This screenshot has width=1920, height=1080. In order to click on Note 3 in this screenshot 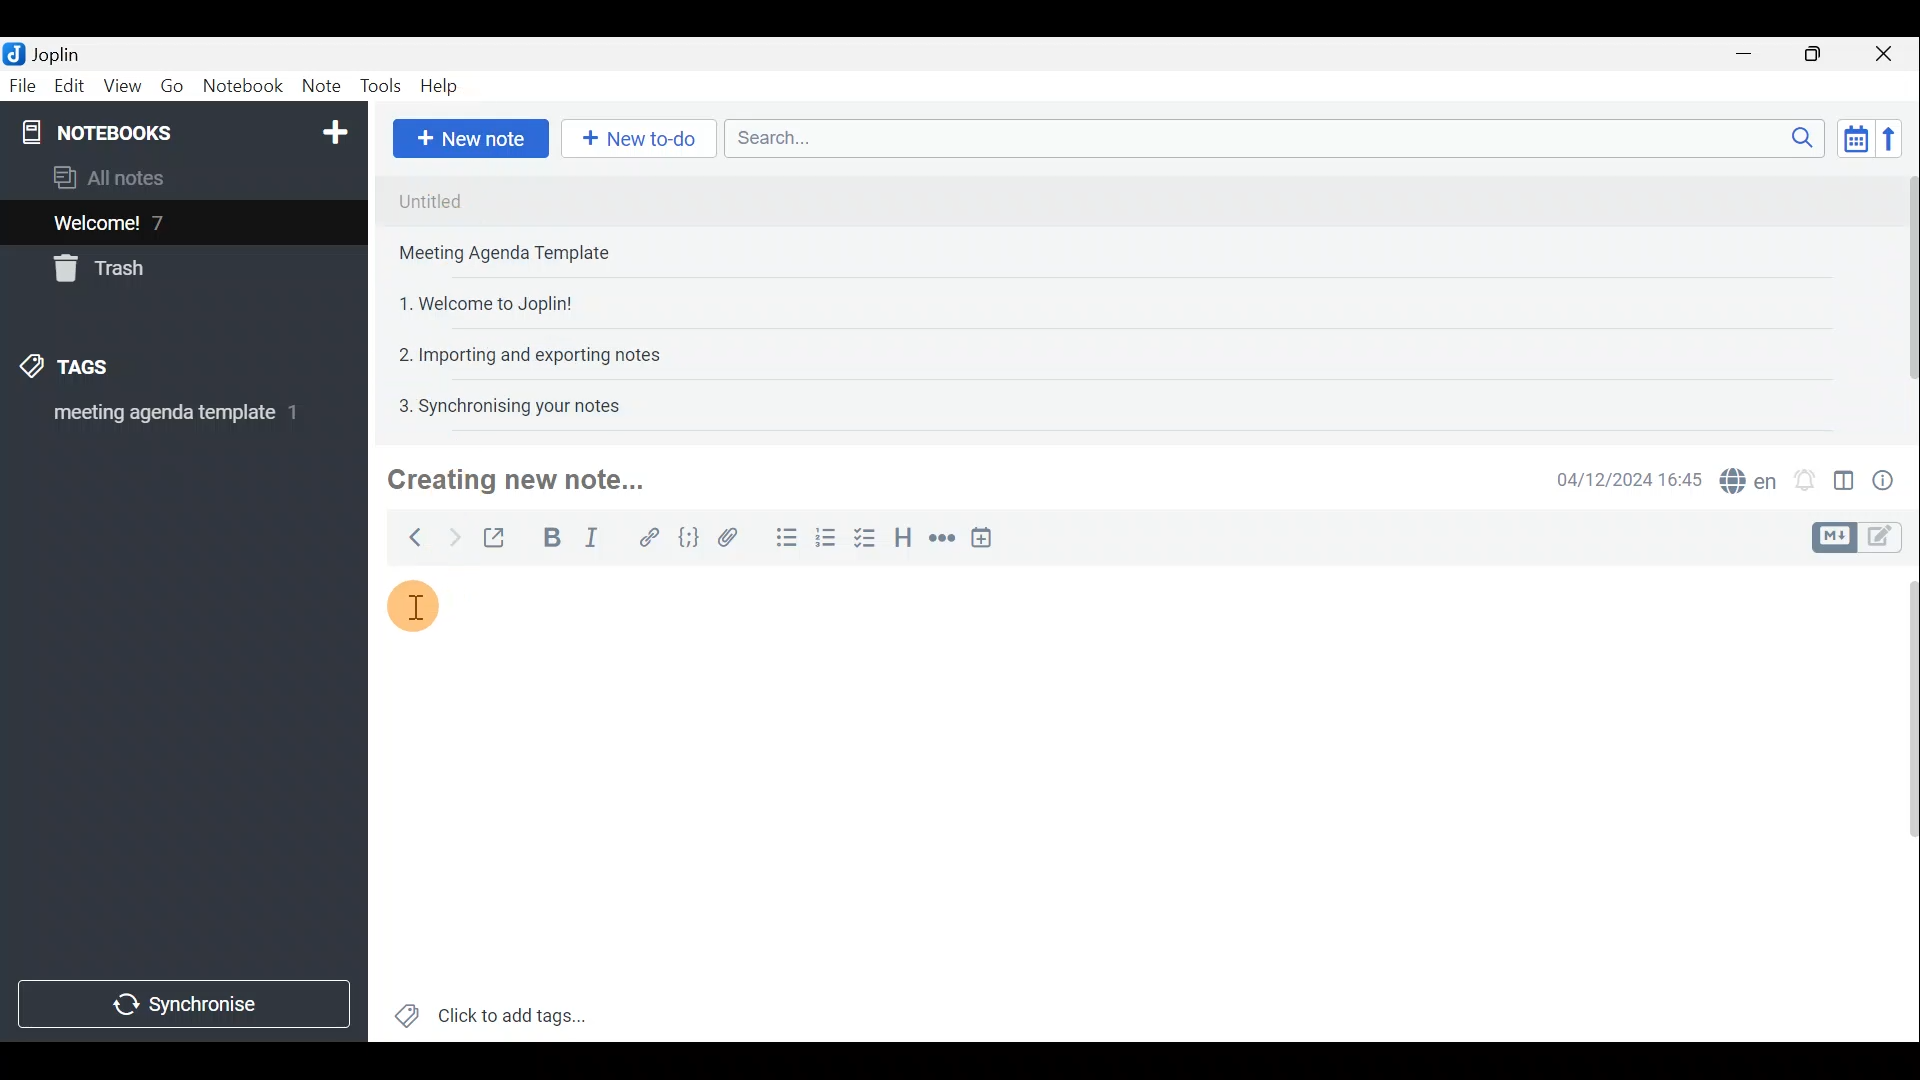, I will do `click(478, 301)`.